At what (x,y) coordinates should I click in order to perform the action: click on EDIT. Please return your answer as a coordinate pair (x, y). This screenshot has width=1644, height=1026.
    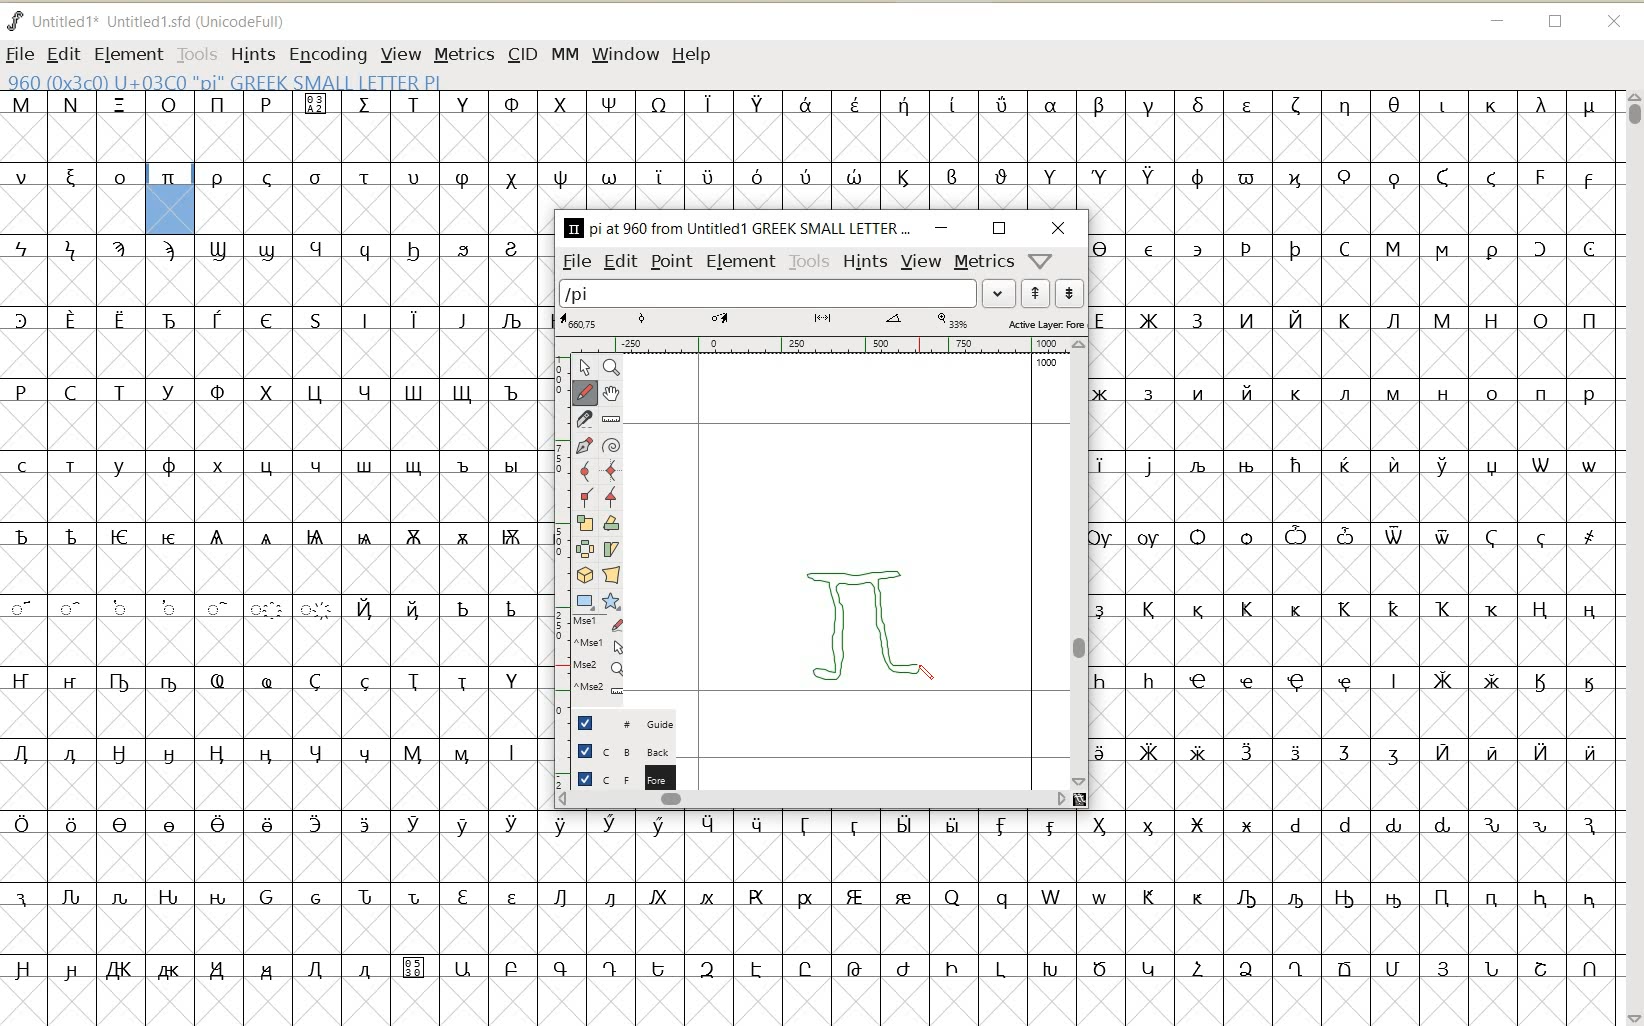
    Looking at the image, I should click on (63, 54).